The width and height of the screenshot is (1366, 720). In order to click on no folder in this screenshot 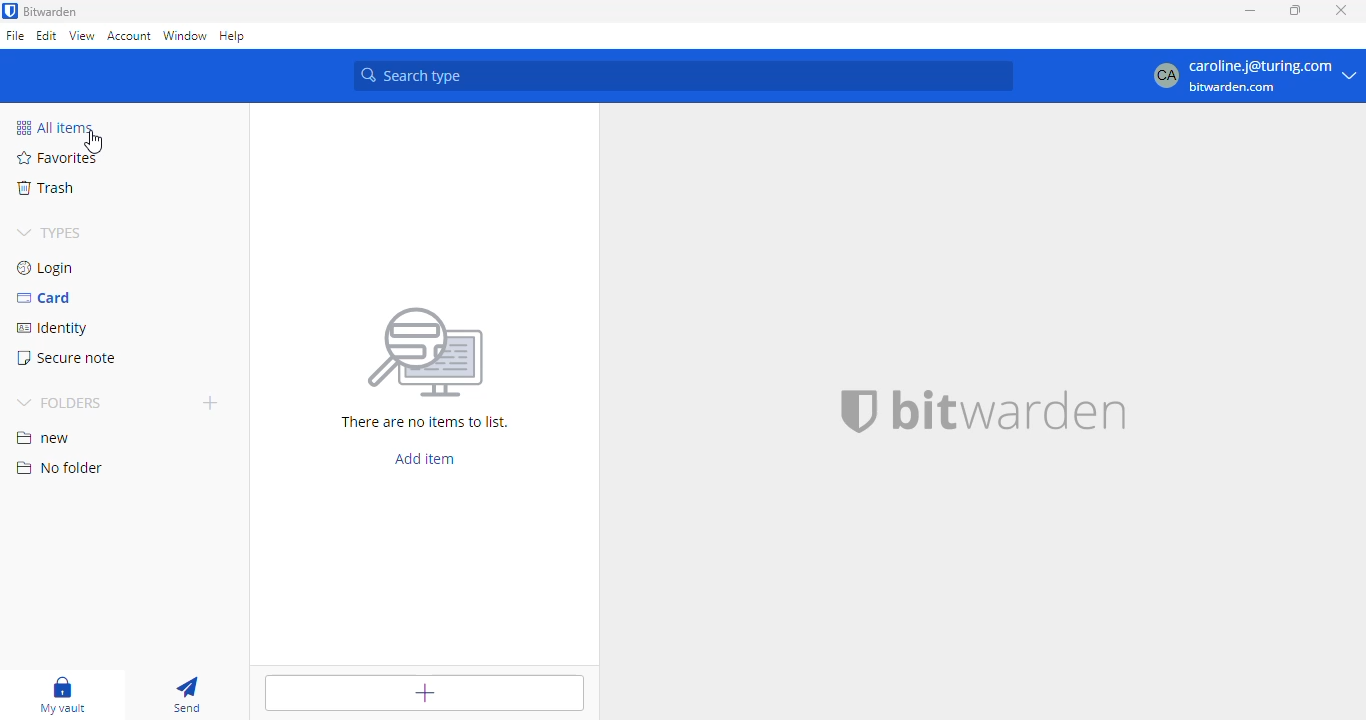, I will do `click(60, 467)`.